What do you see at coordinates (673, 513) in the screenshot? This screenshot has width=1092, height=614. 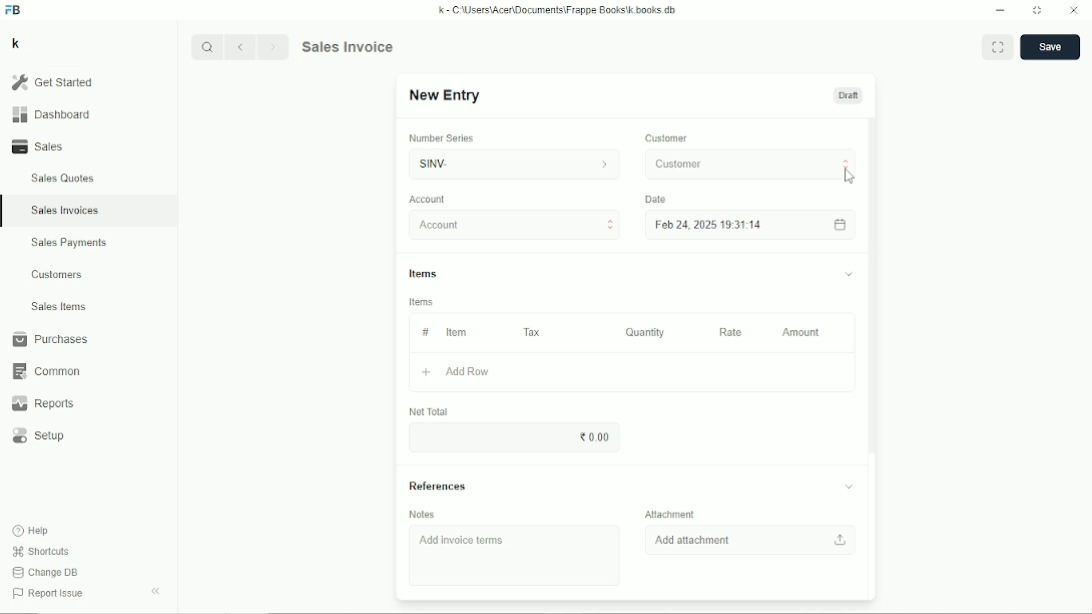 I see `Attachment` at bounding box center [673, 513].